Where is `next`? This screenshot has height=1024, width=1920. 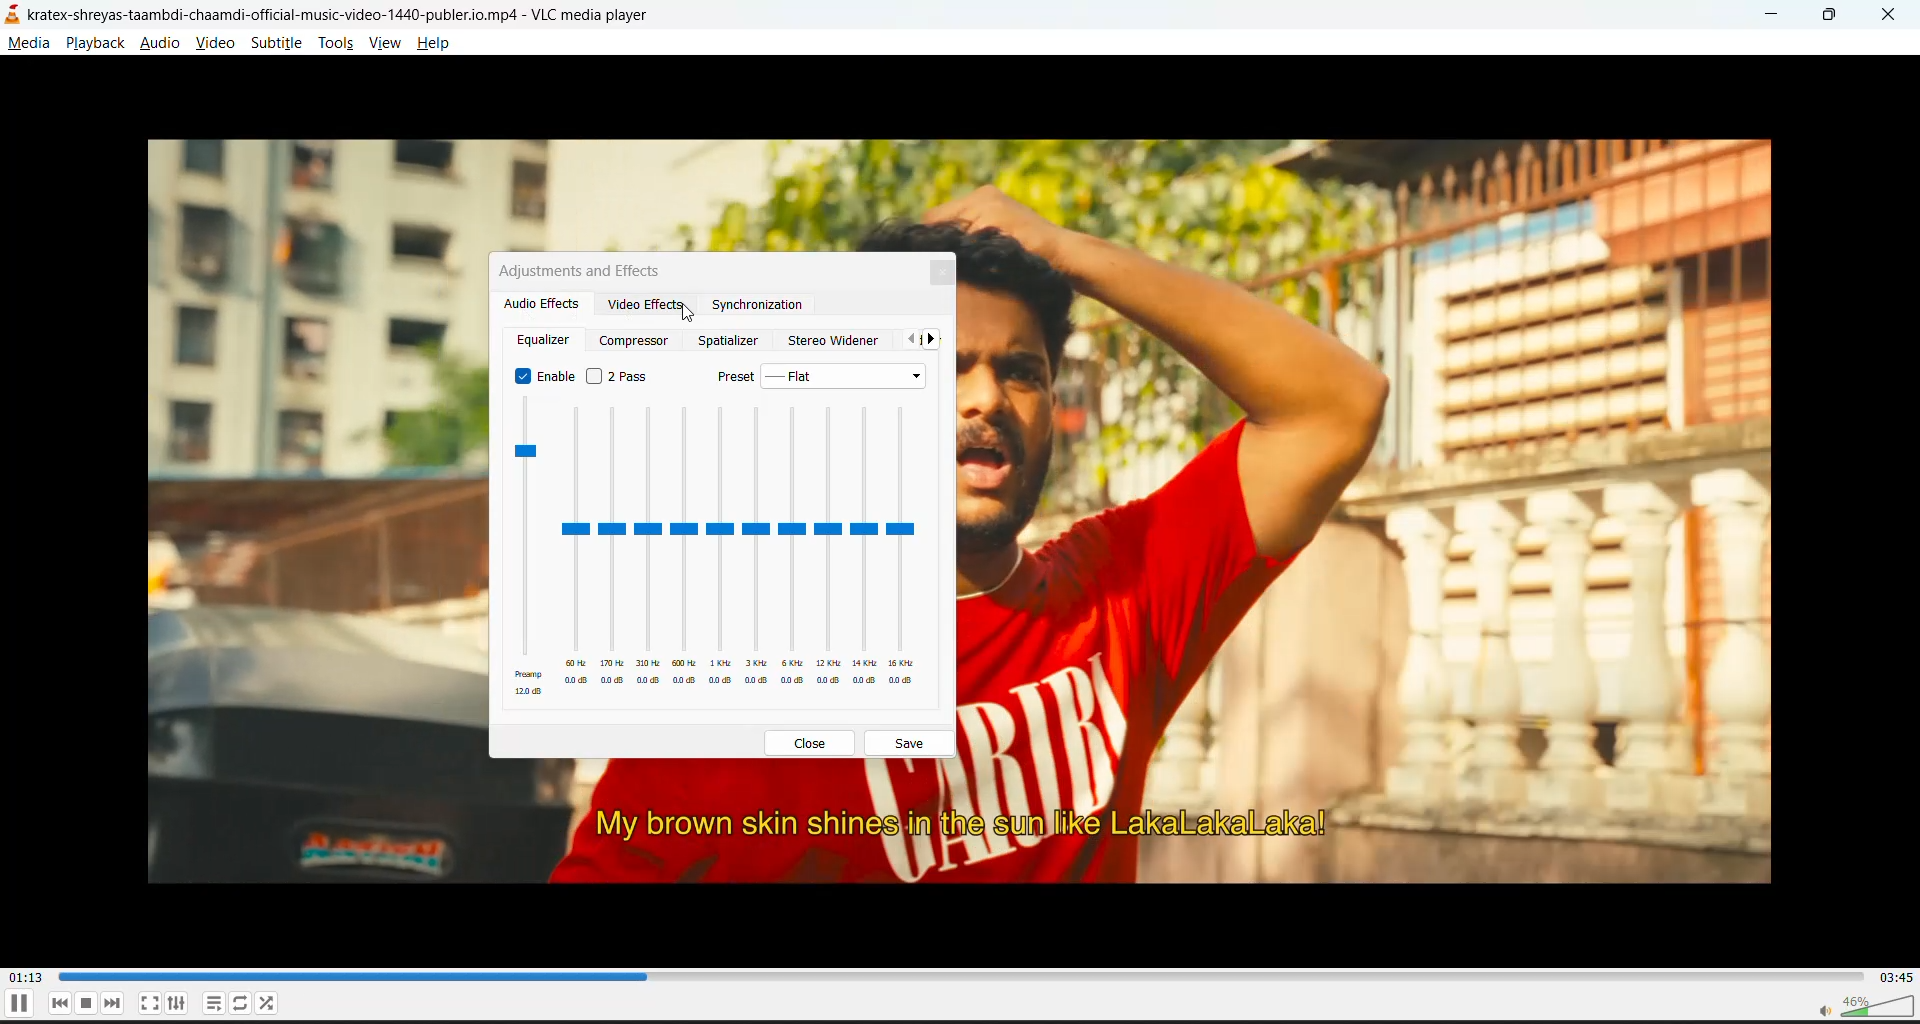 next is located at coordinates (116, 1006).